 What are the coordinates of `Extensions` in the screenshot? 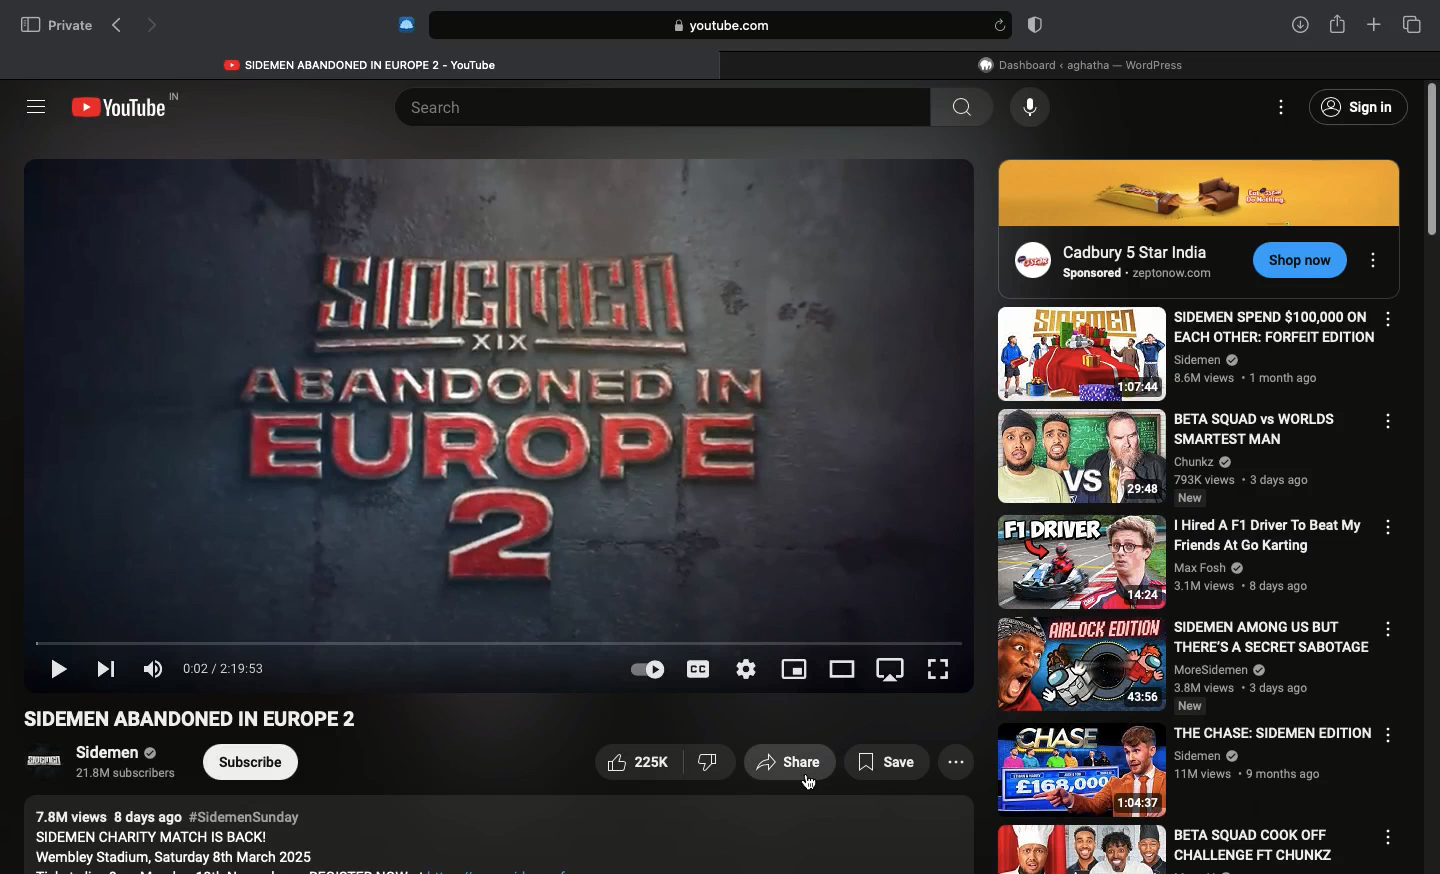 It's located at (404, 24).